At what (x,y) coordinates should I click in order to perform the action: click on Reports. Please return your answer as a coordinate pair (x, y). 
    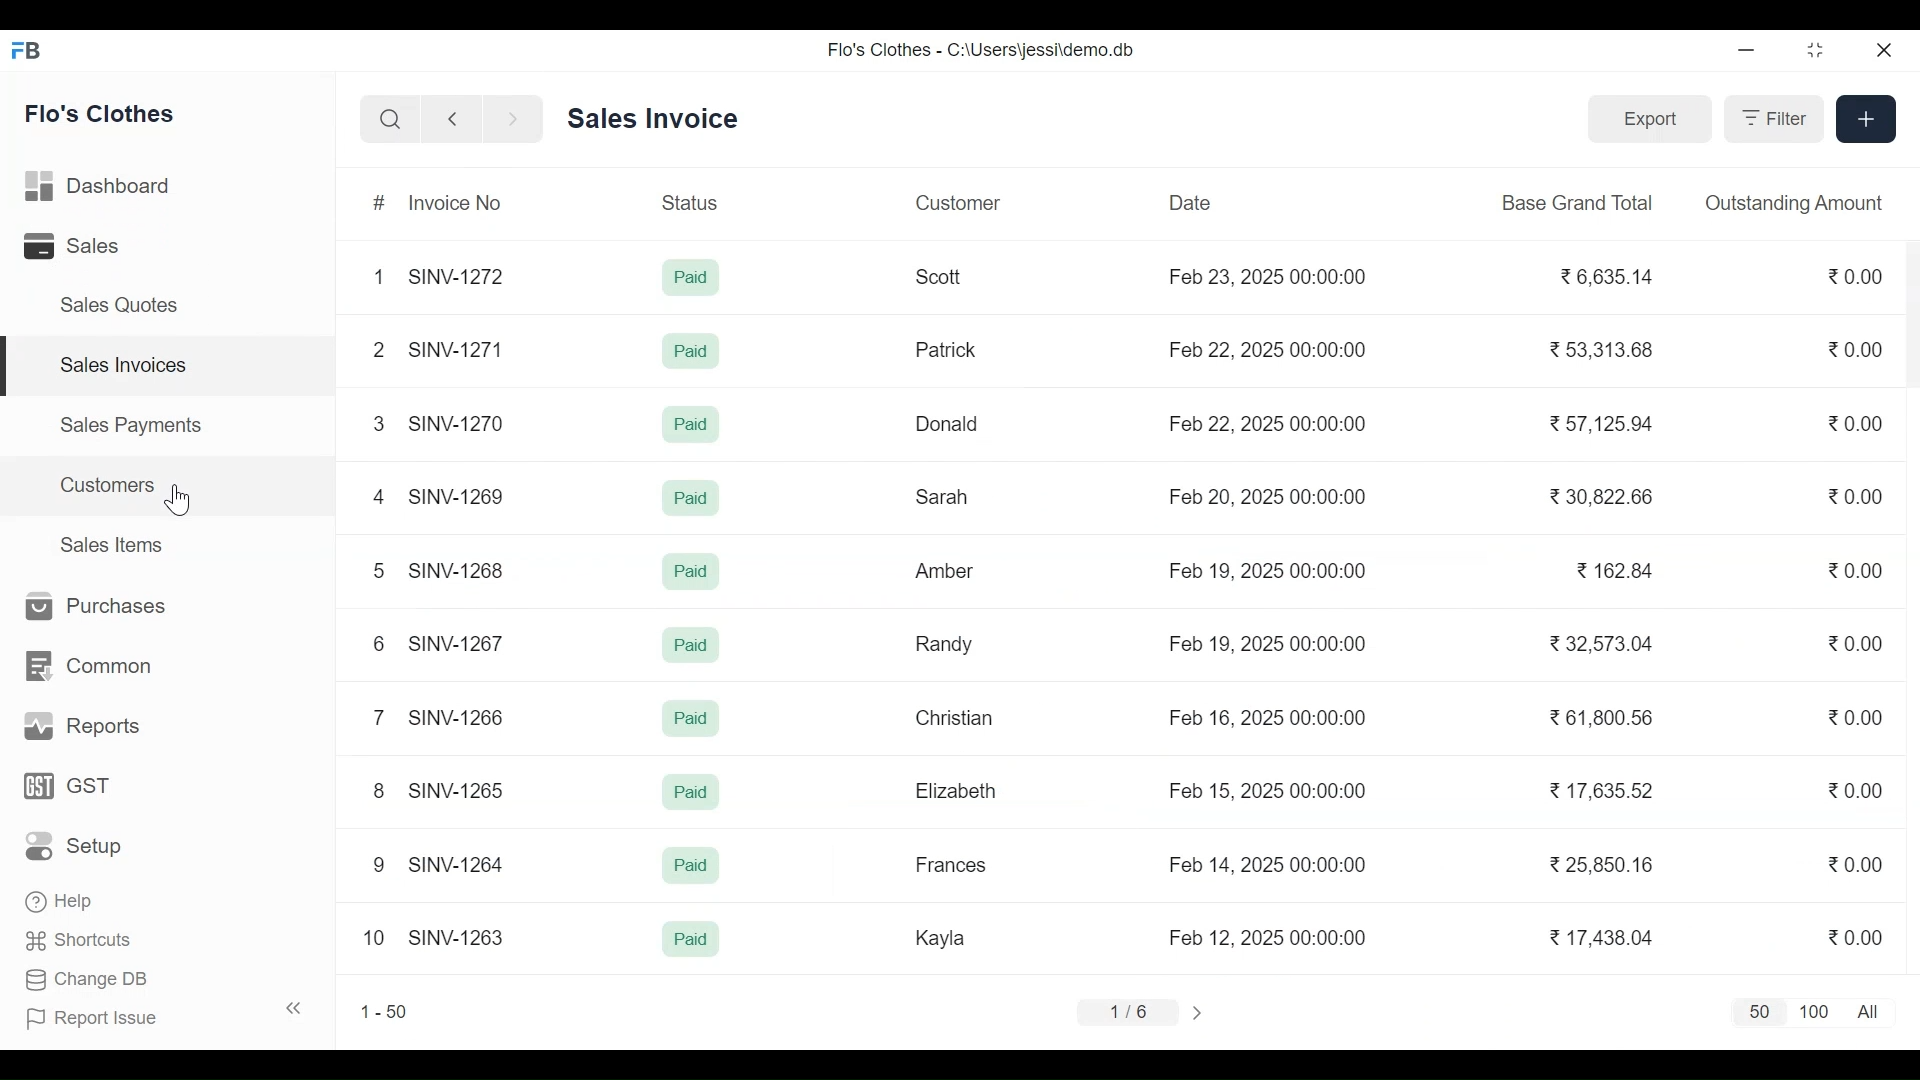
    Looking at the image, I should click on (84, 727).